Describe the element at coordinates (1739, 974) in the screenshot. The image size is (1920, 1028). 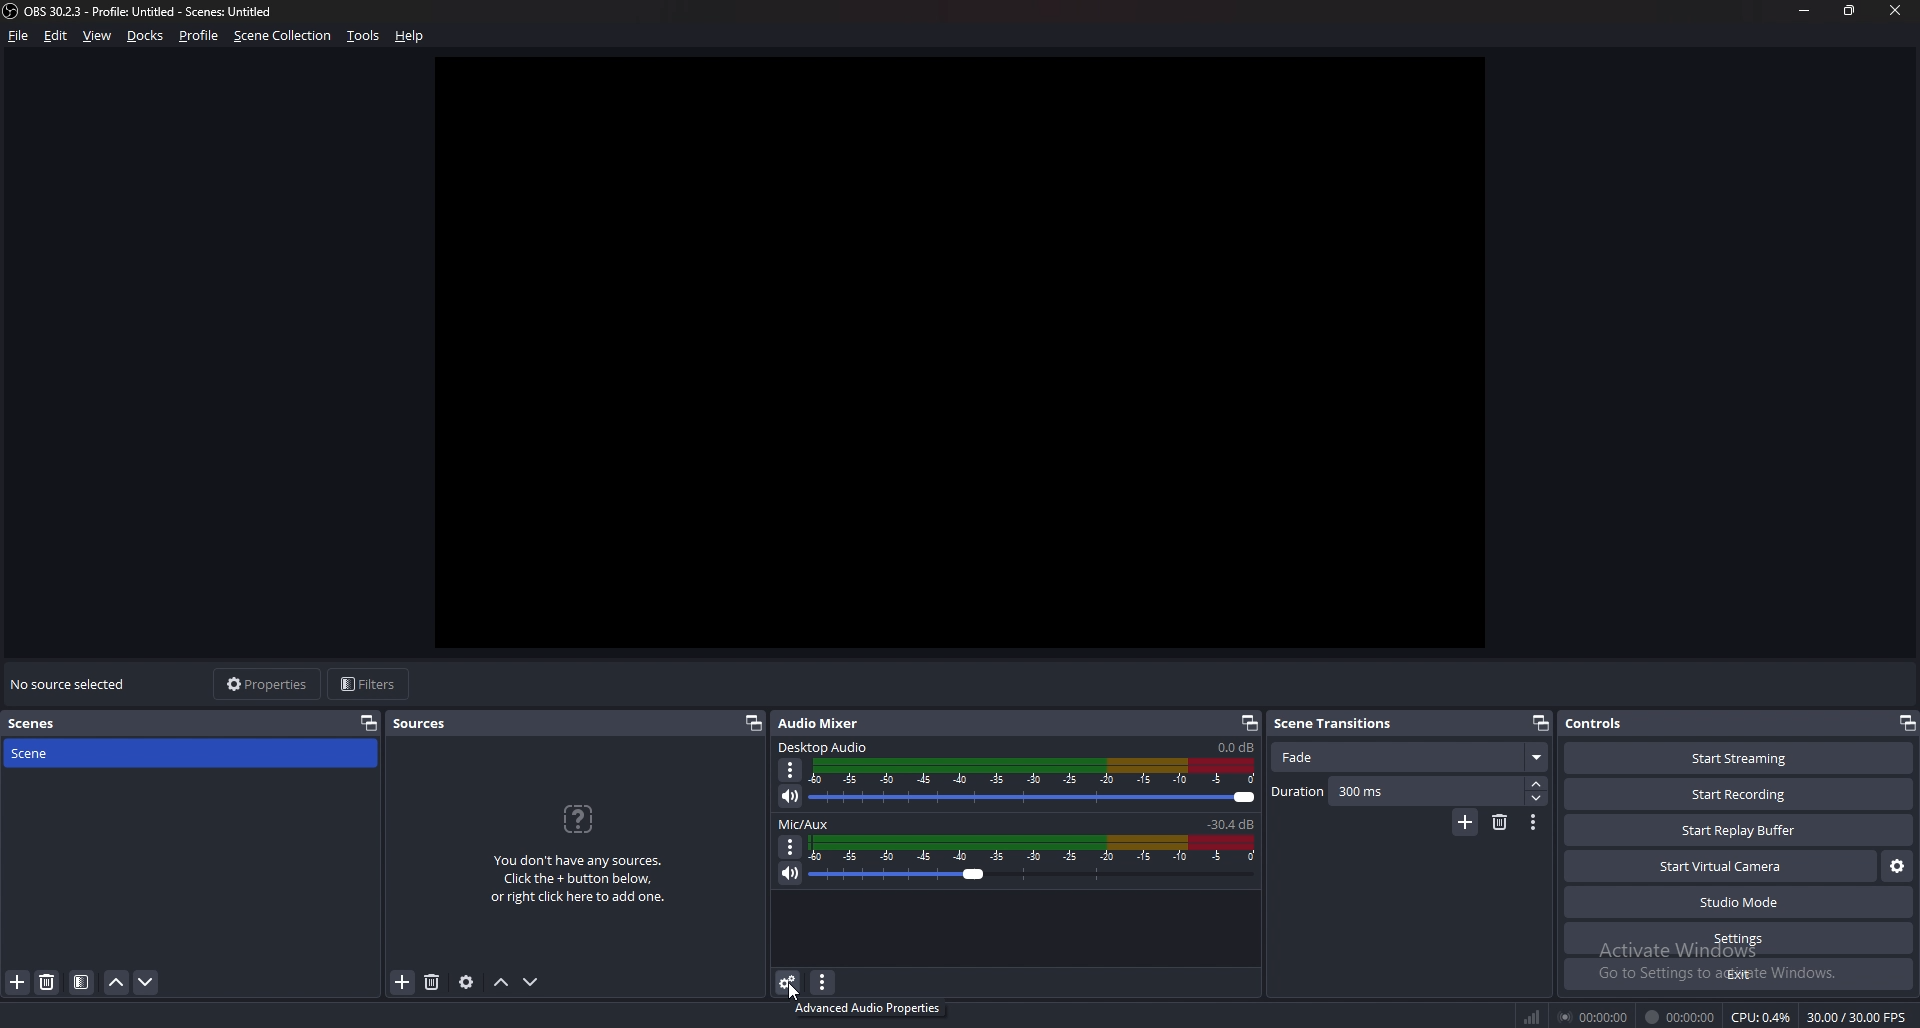
I see `exit` at that location.